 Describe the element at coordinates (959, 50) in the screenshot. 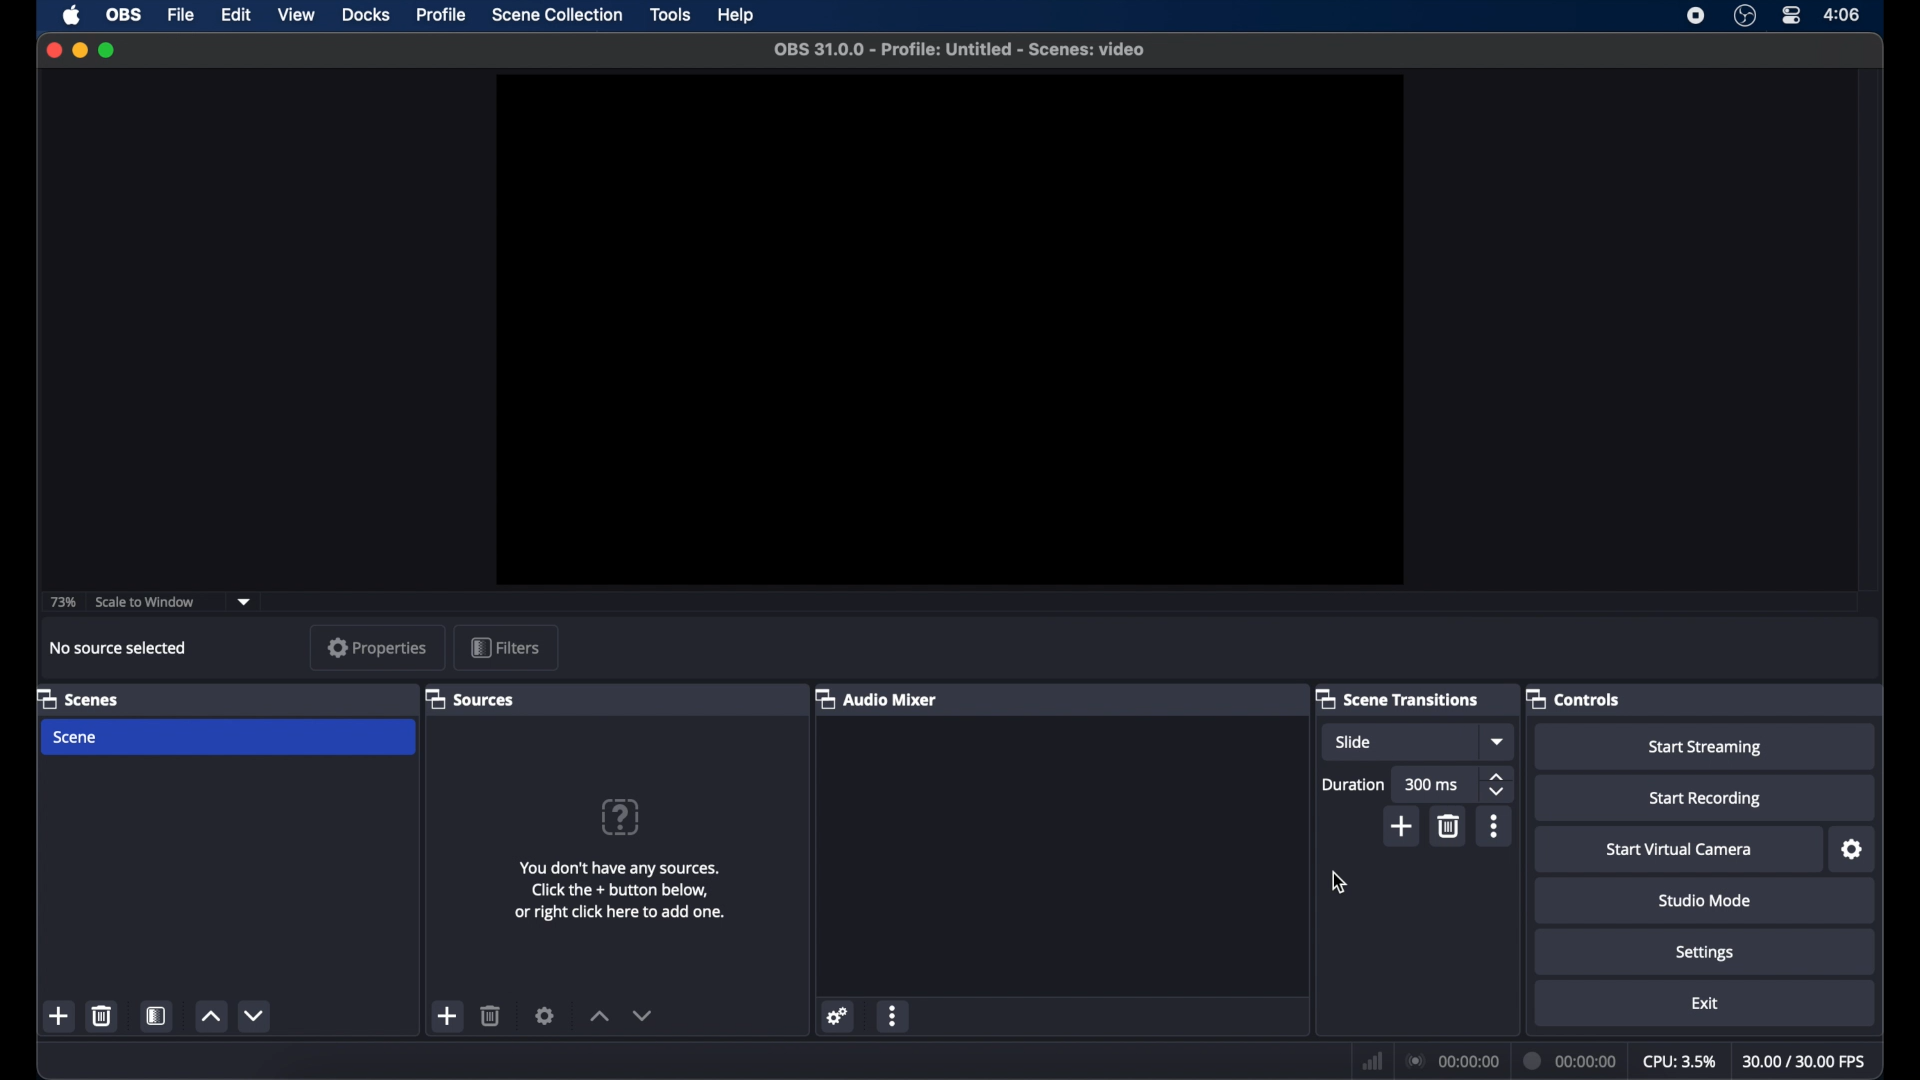

I see `file name` at that location.